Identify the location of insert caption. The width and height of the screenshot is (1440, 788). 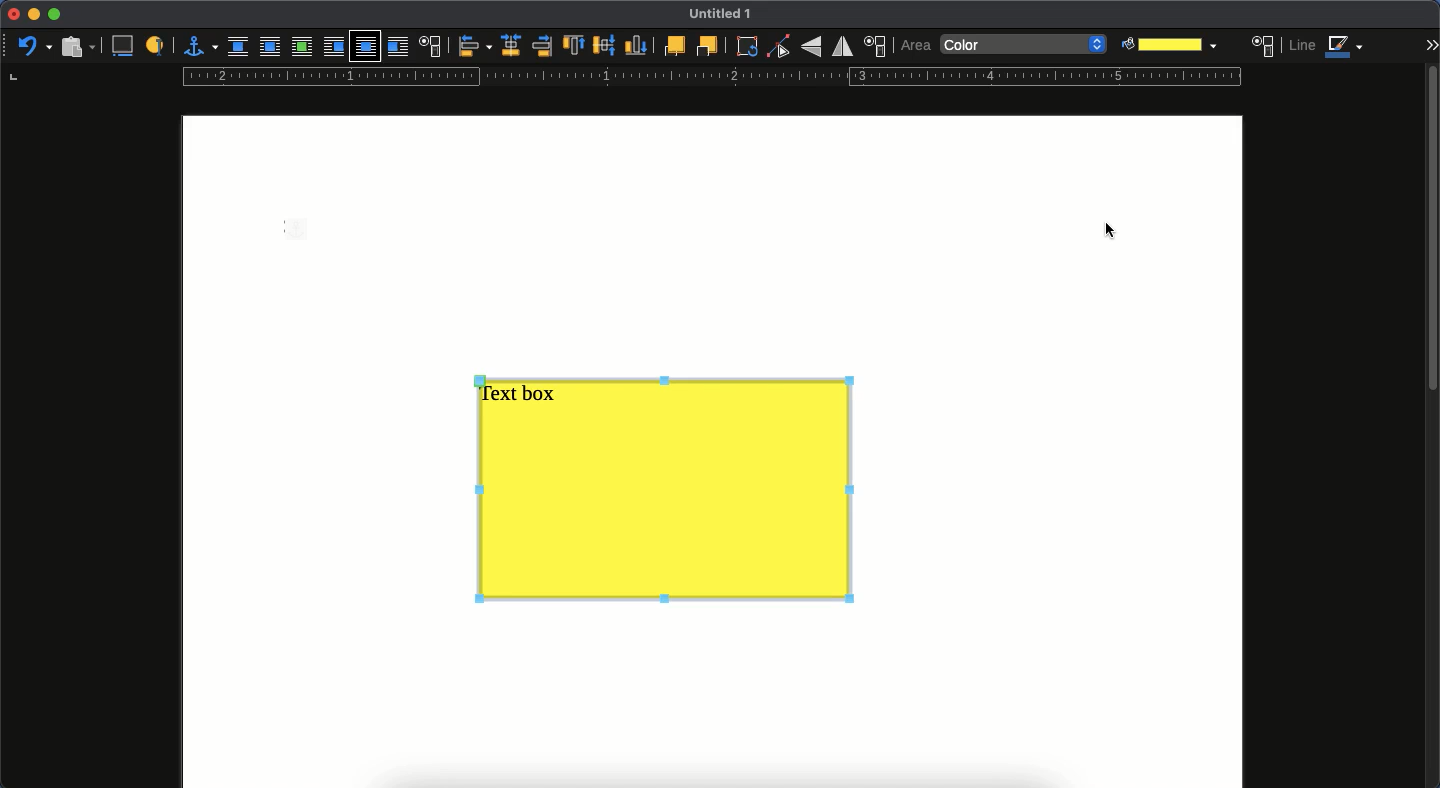
(126, 45).